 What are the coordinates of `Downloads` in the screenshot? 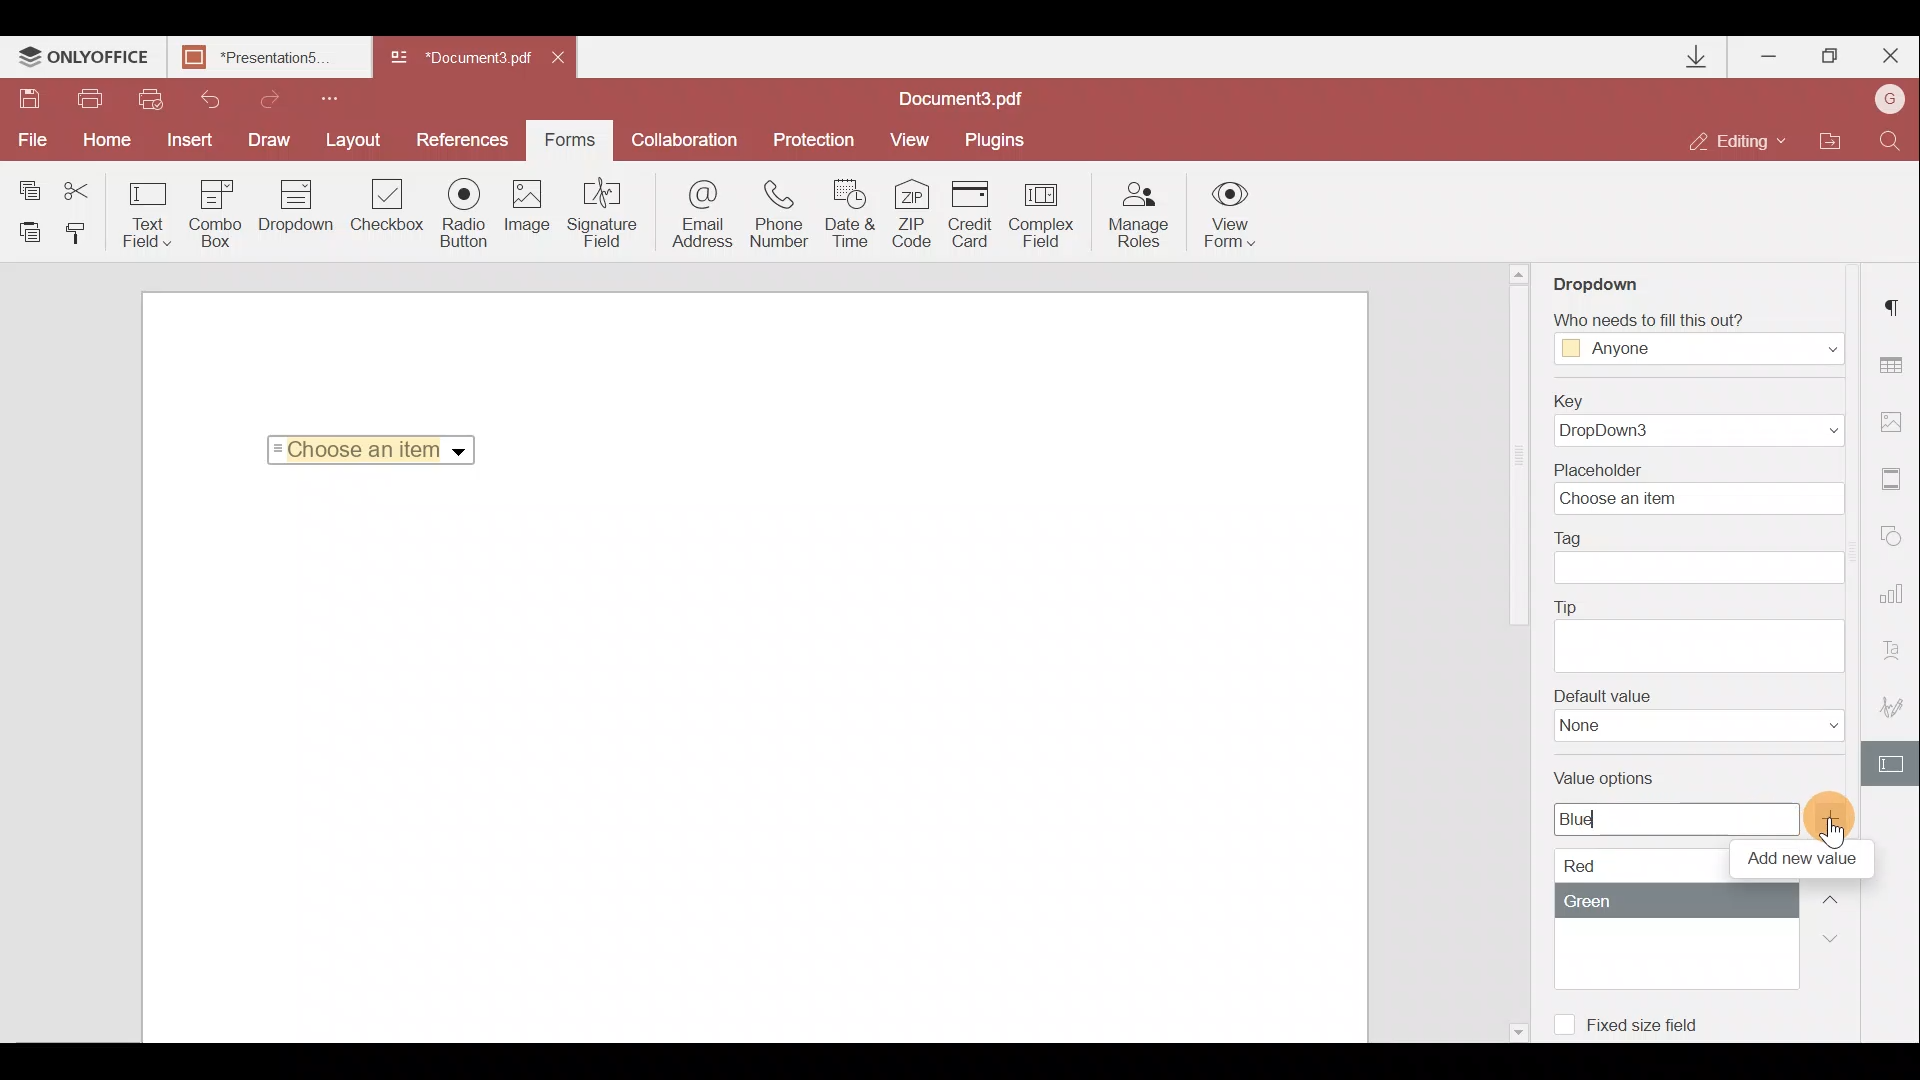 It's located at (1700, 57).